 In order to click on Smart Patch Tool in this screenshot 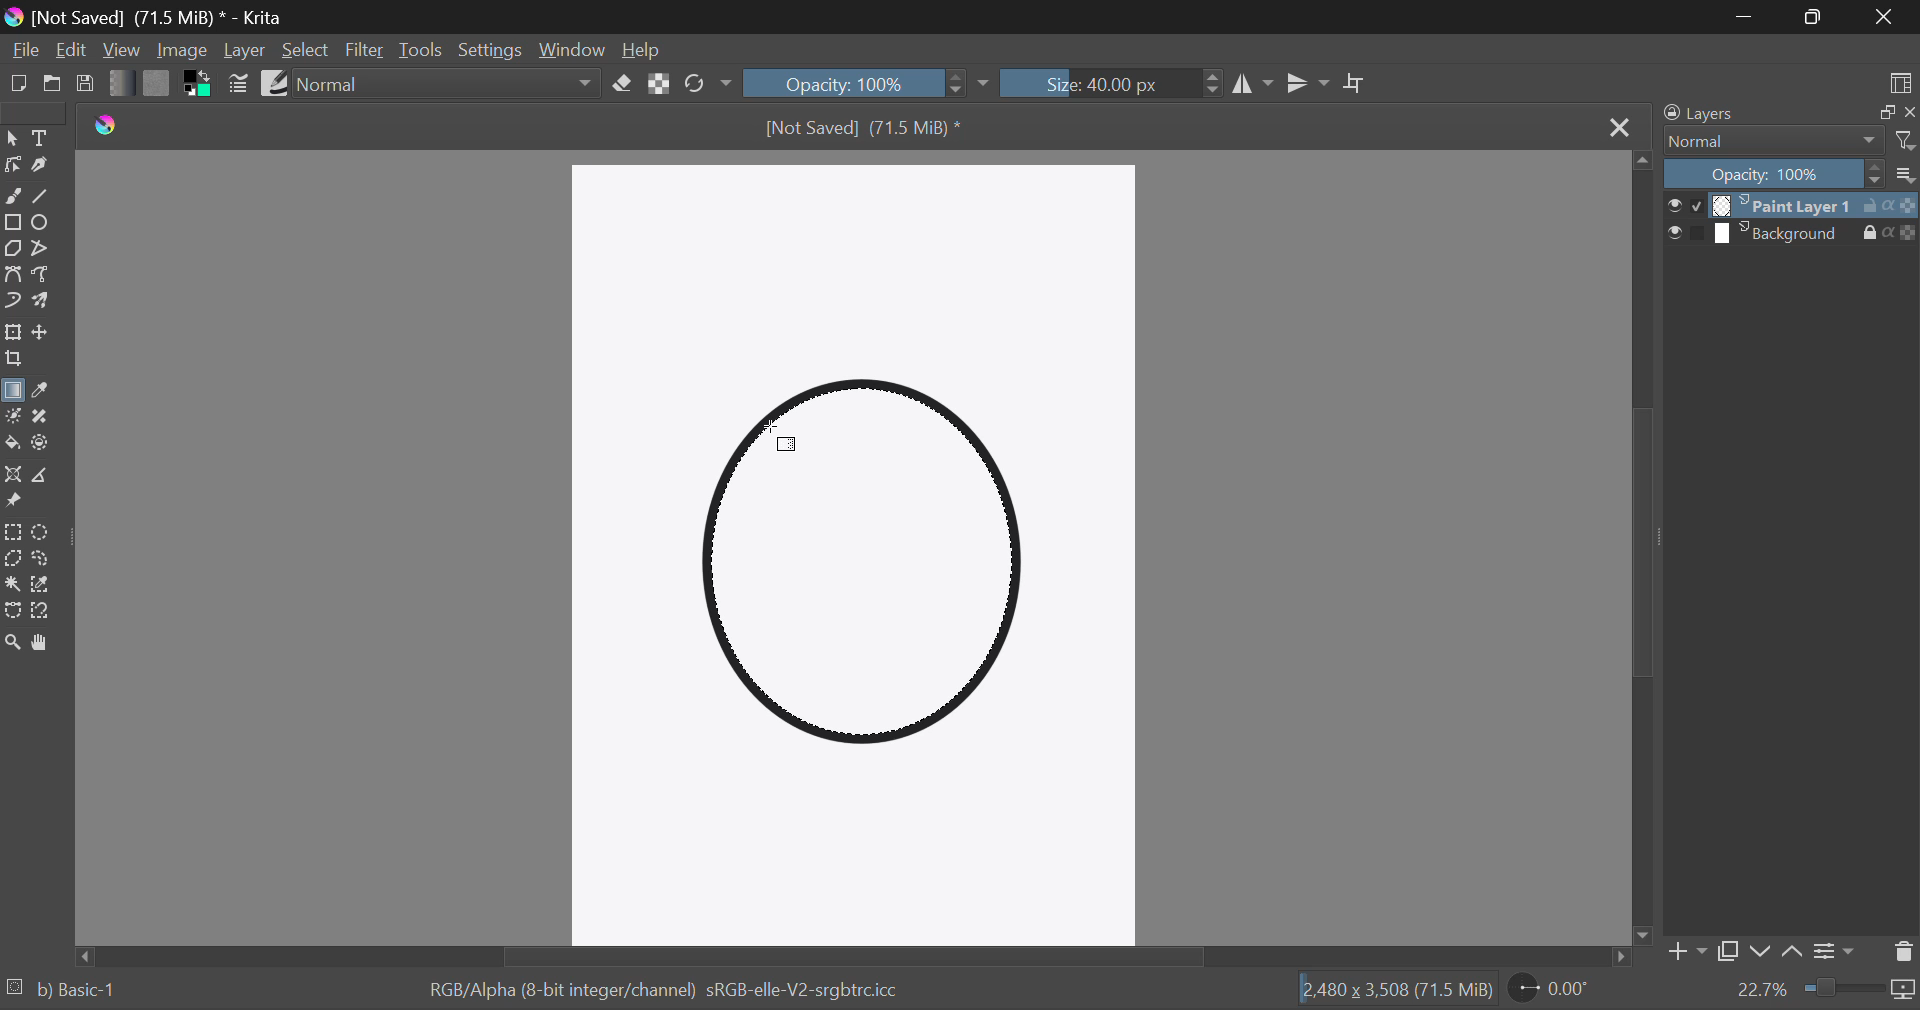, I will do `click(45, 418)`.